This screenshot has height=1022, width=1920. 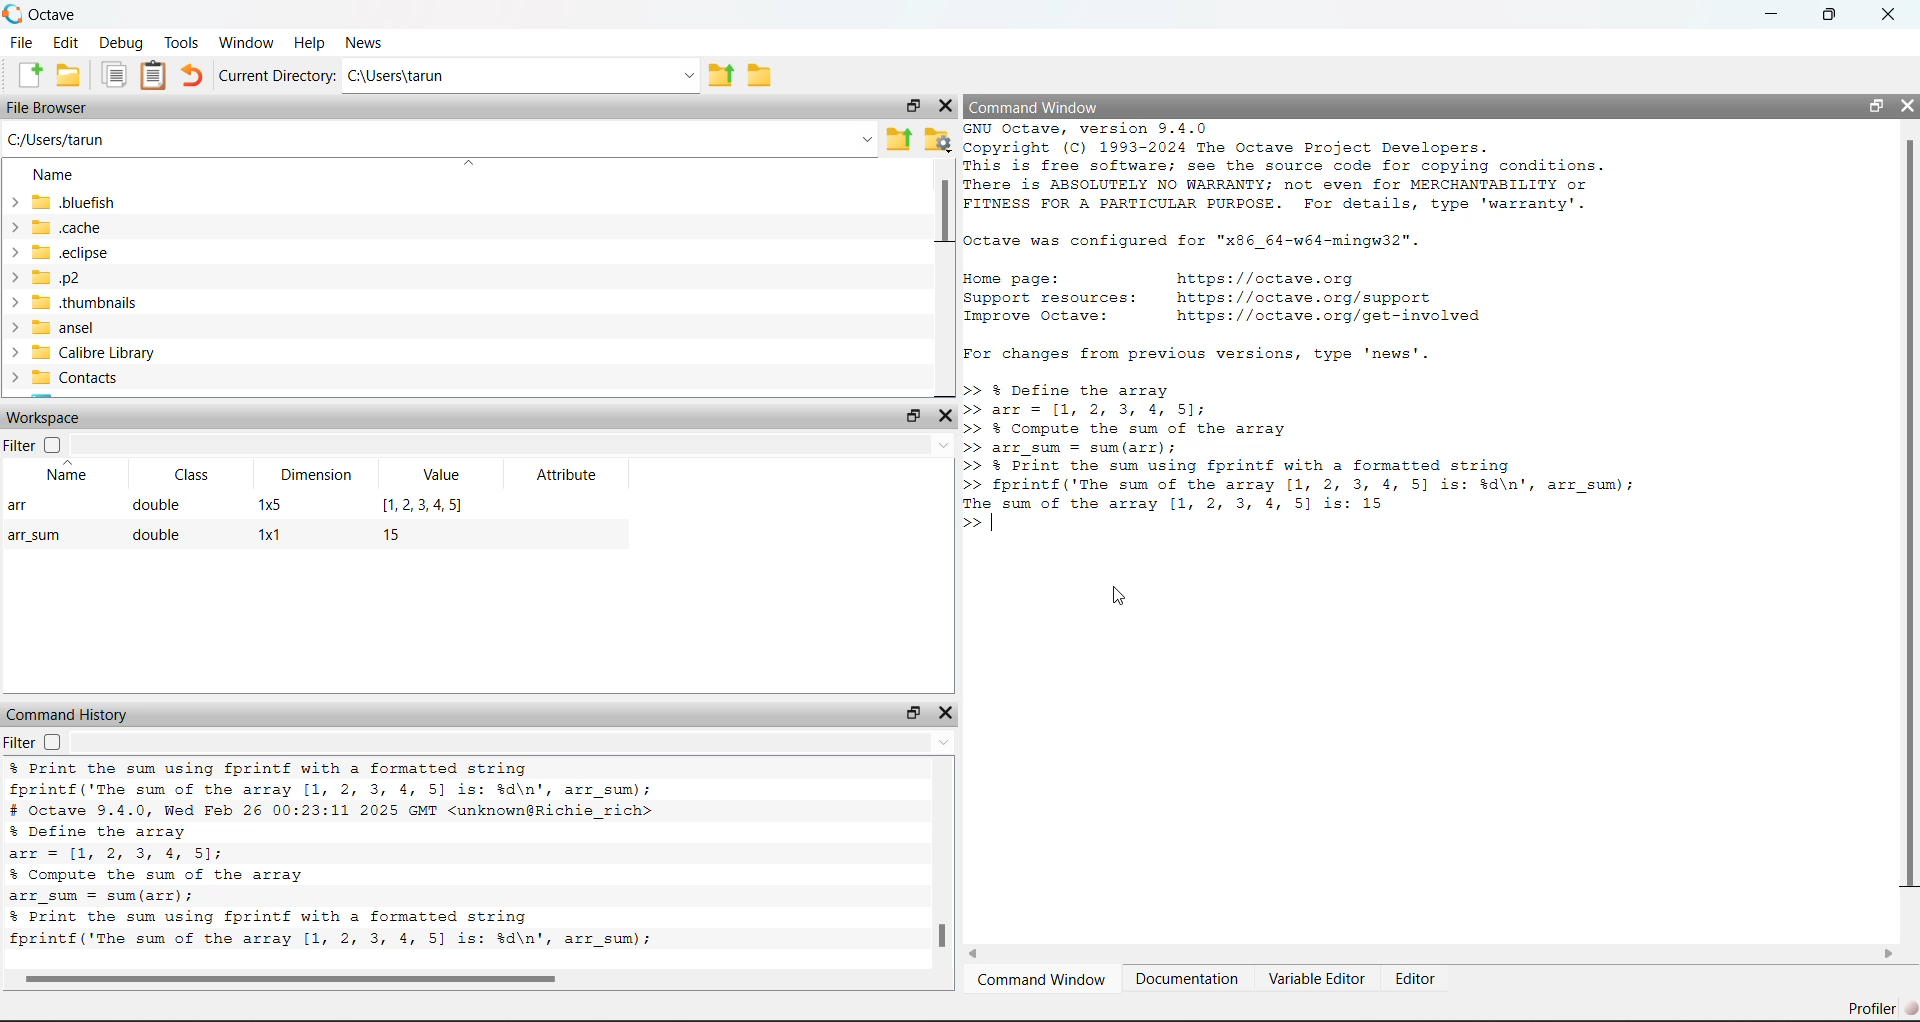 I want to click on , so click(x=294, y=978).